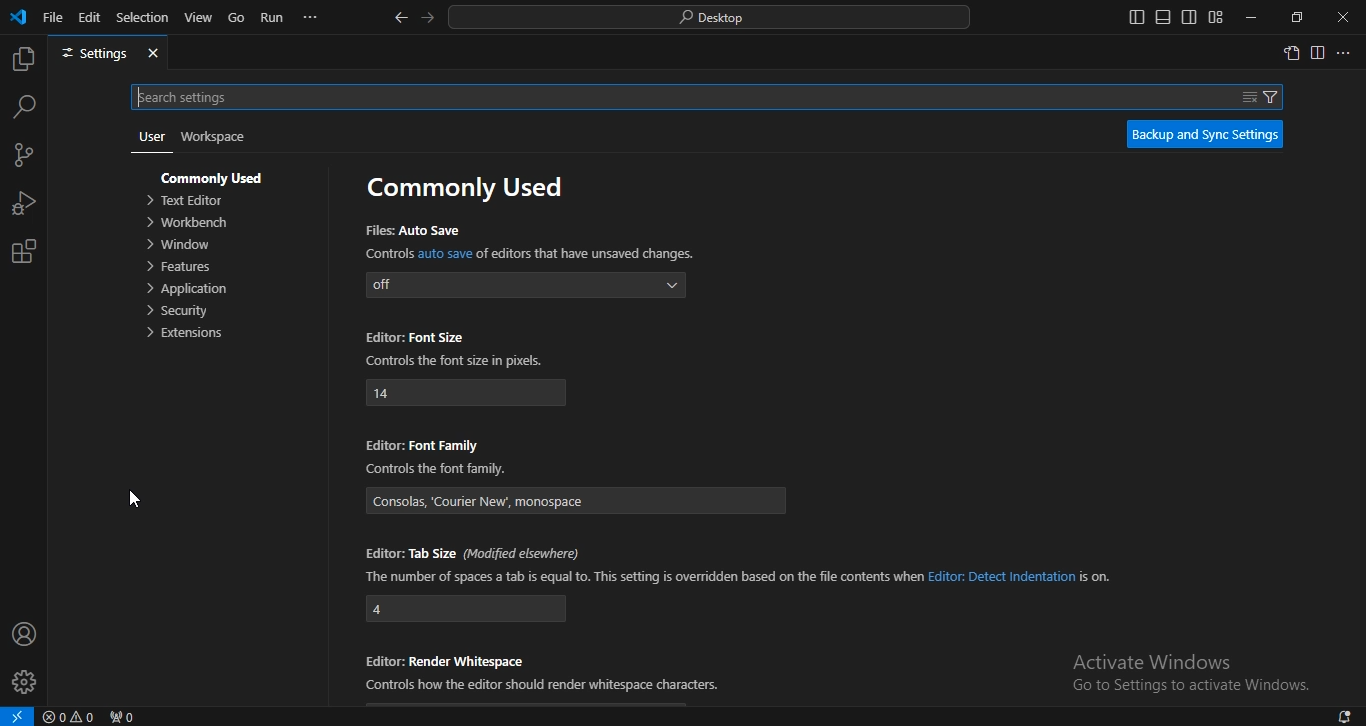 The height and width of the screenshot is (726, 1366). What do you see at coordinates (23, 108) in the screenshot?
I see `search` at bounding box center [23, 108].